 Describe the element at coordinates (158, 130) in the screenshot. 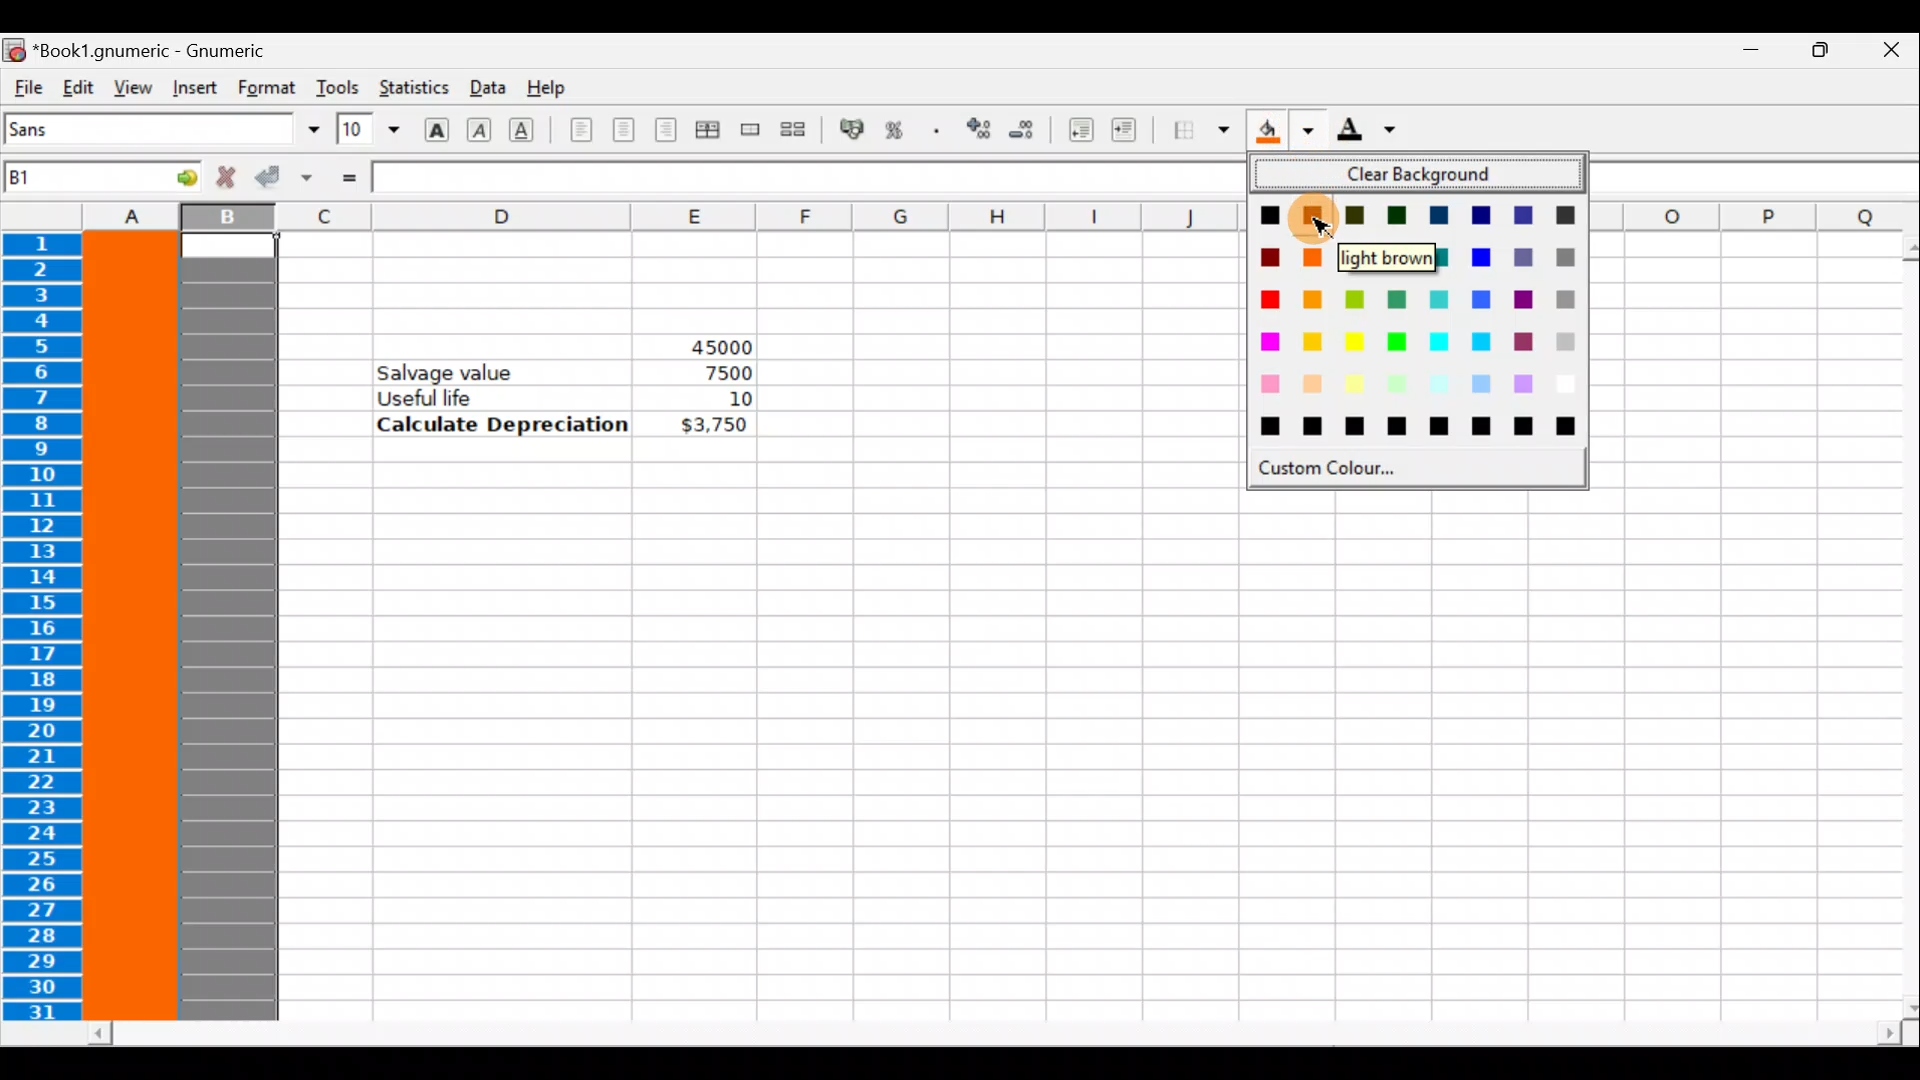

I see `Font name - Sans` at that location.